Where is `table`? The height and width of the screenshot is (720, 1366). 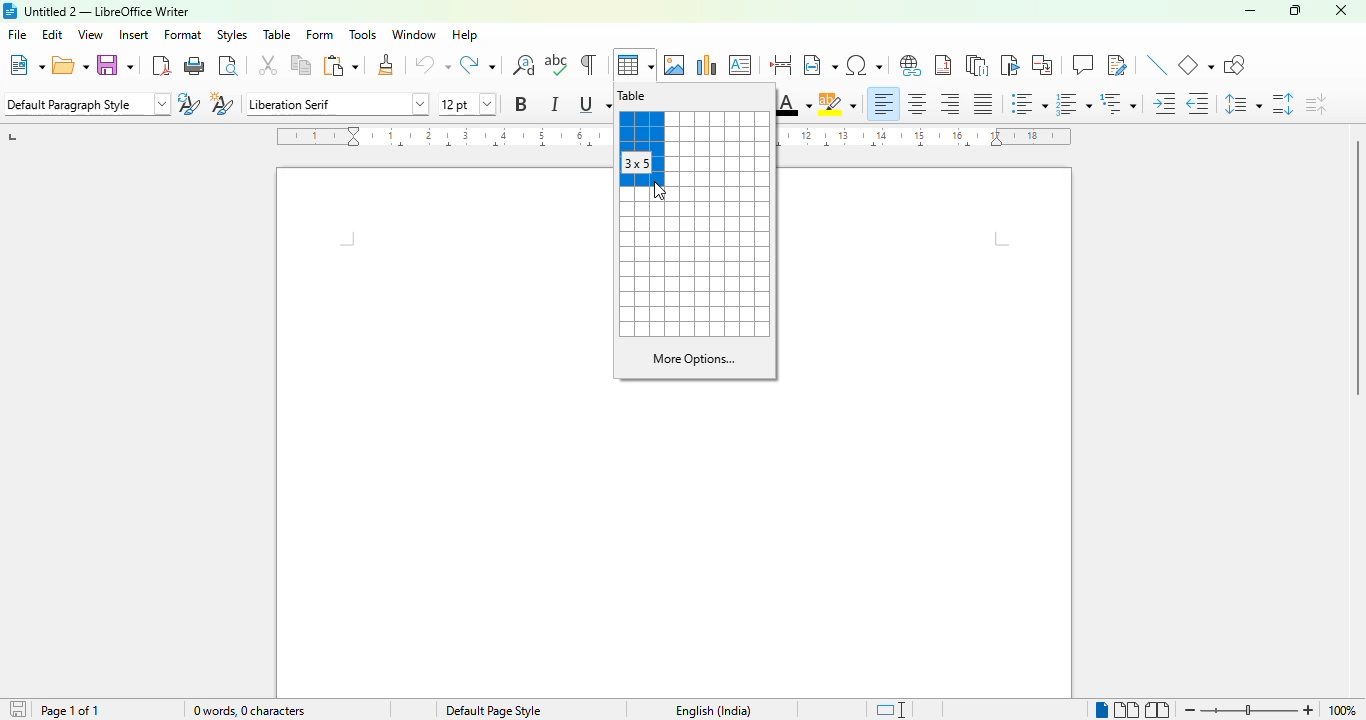
table is located at coordinates (633, 95).